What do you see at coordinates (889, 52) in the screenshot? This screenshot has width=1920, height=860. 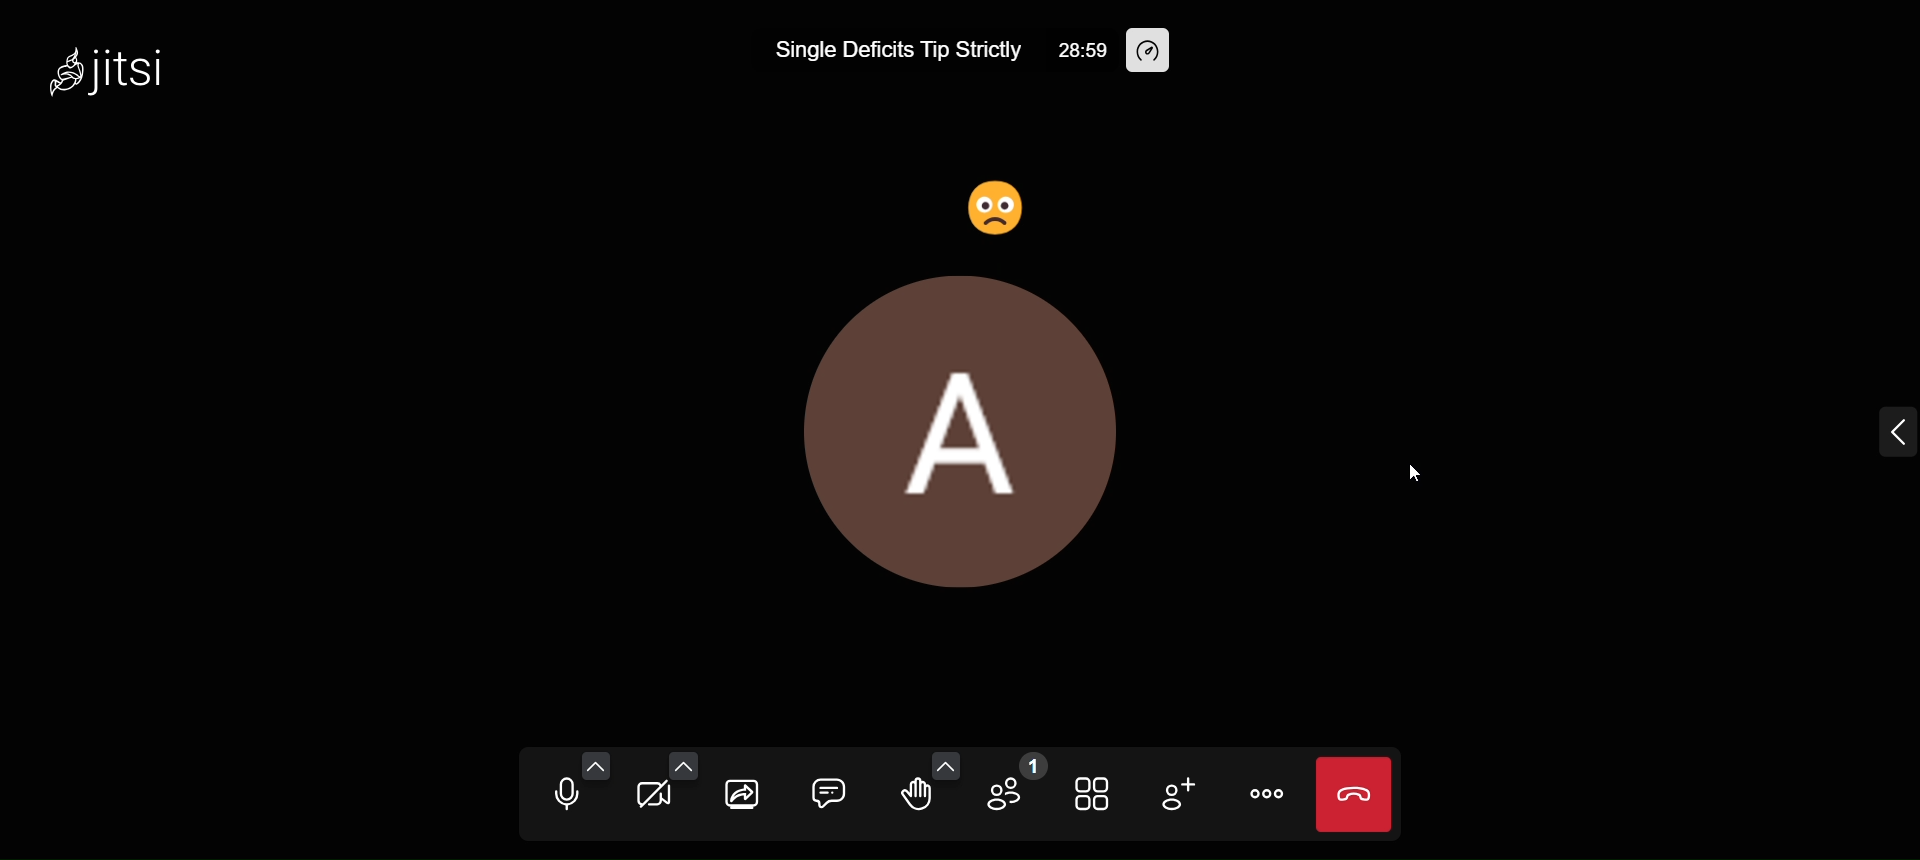 I see `Single Deficits Tip Strictly` at bounding box center [889, 52].